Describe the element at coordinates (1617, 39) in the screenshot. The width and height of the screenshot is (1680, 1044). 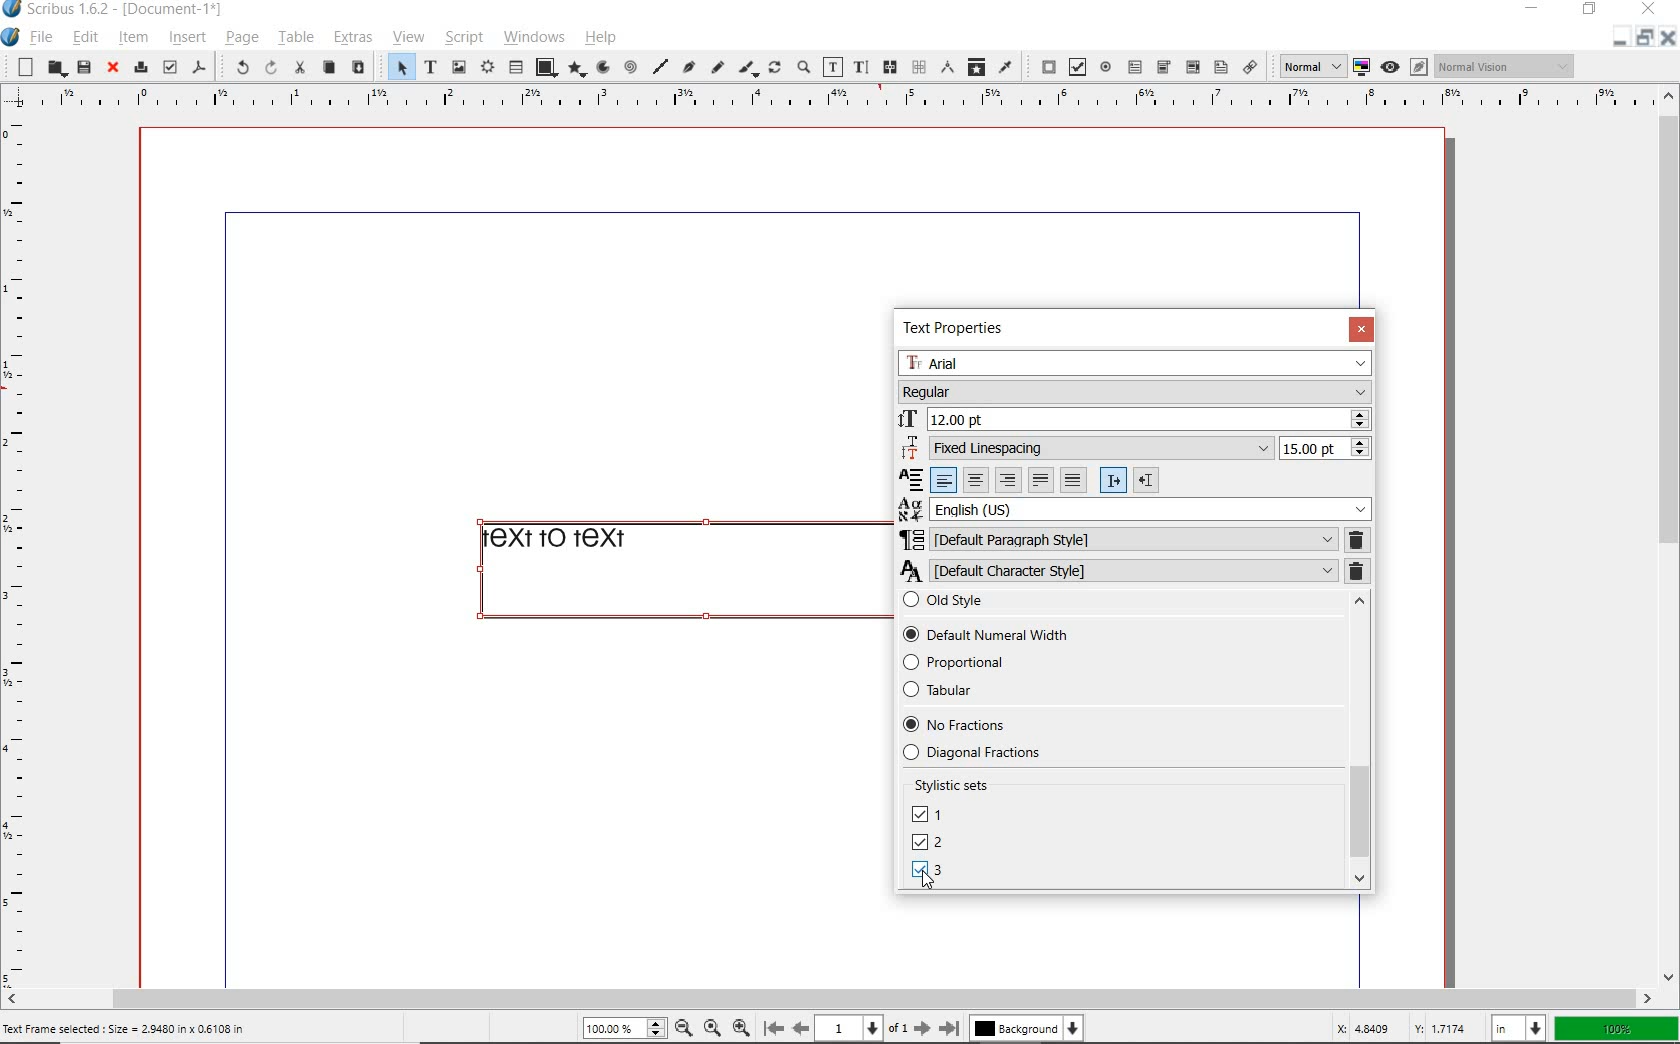
I see `Restore down` at that location.